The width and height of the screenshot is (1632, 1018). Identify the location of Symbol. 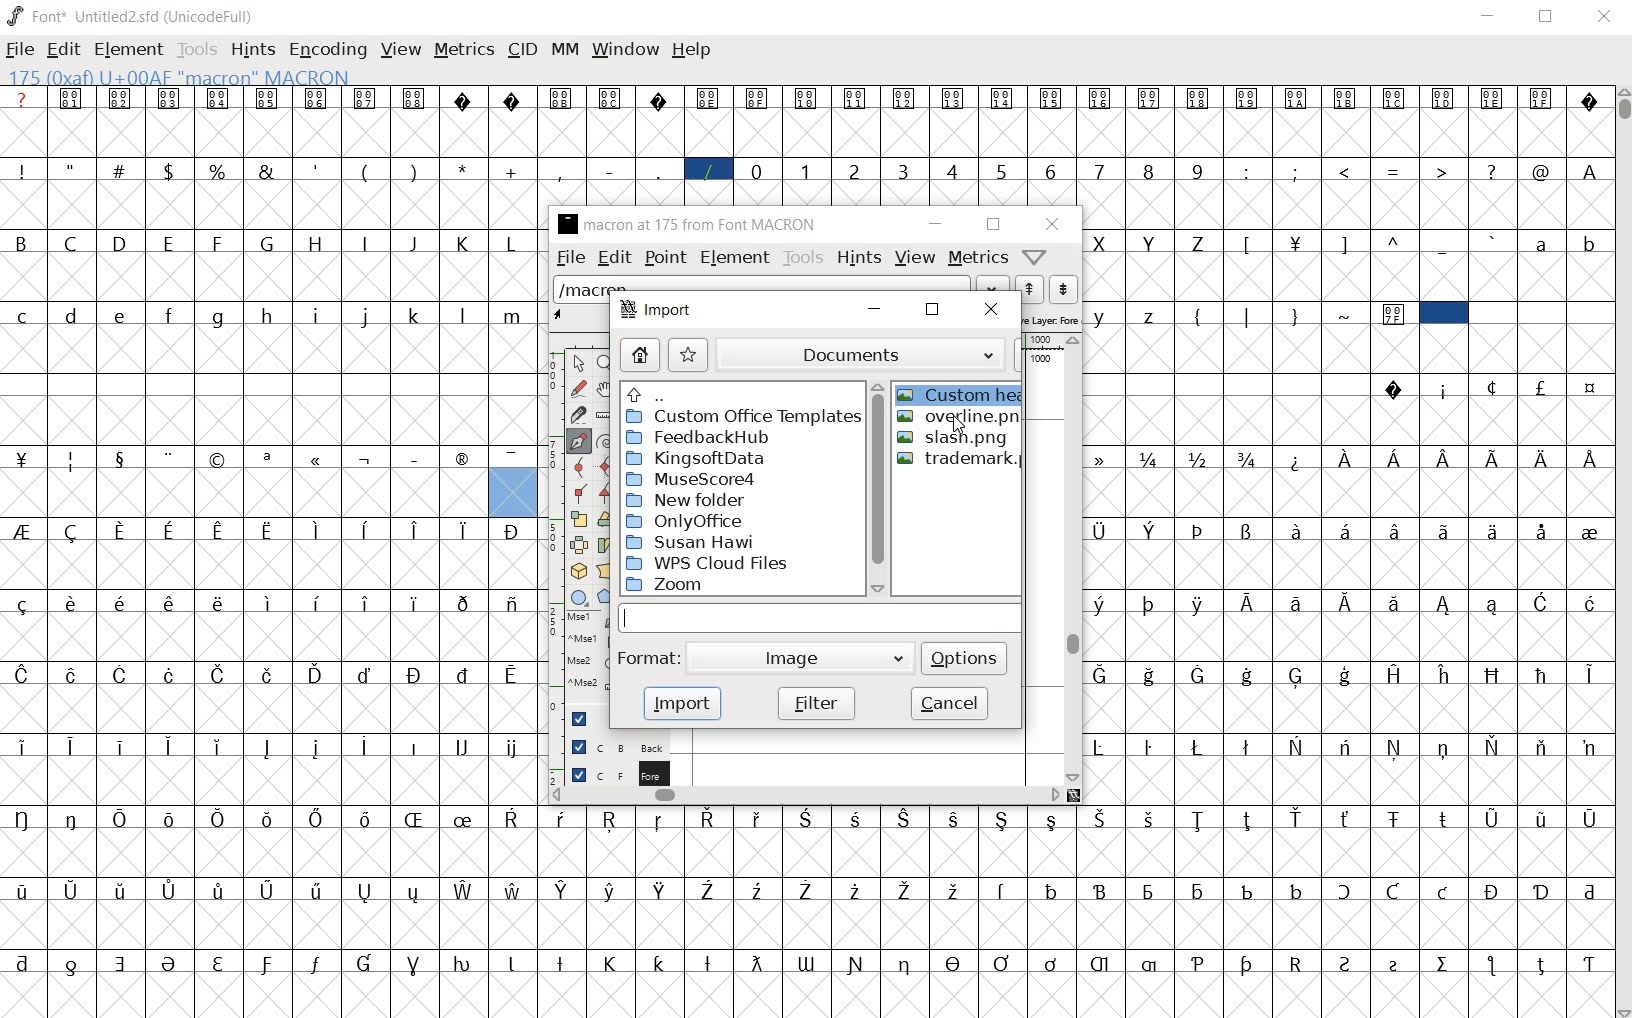
(1297, 889).